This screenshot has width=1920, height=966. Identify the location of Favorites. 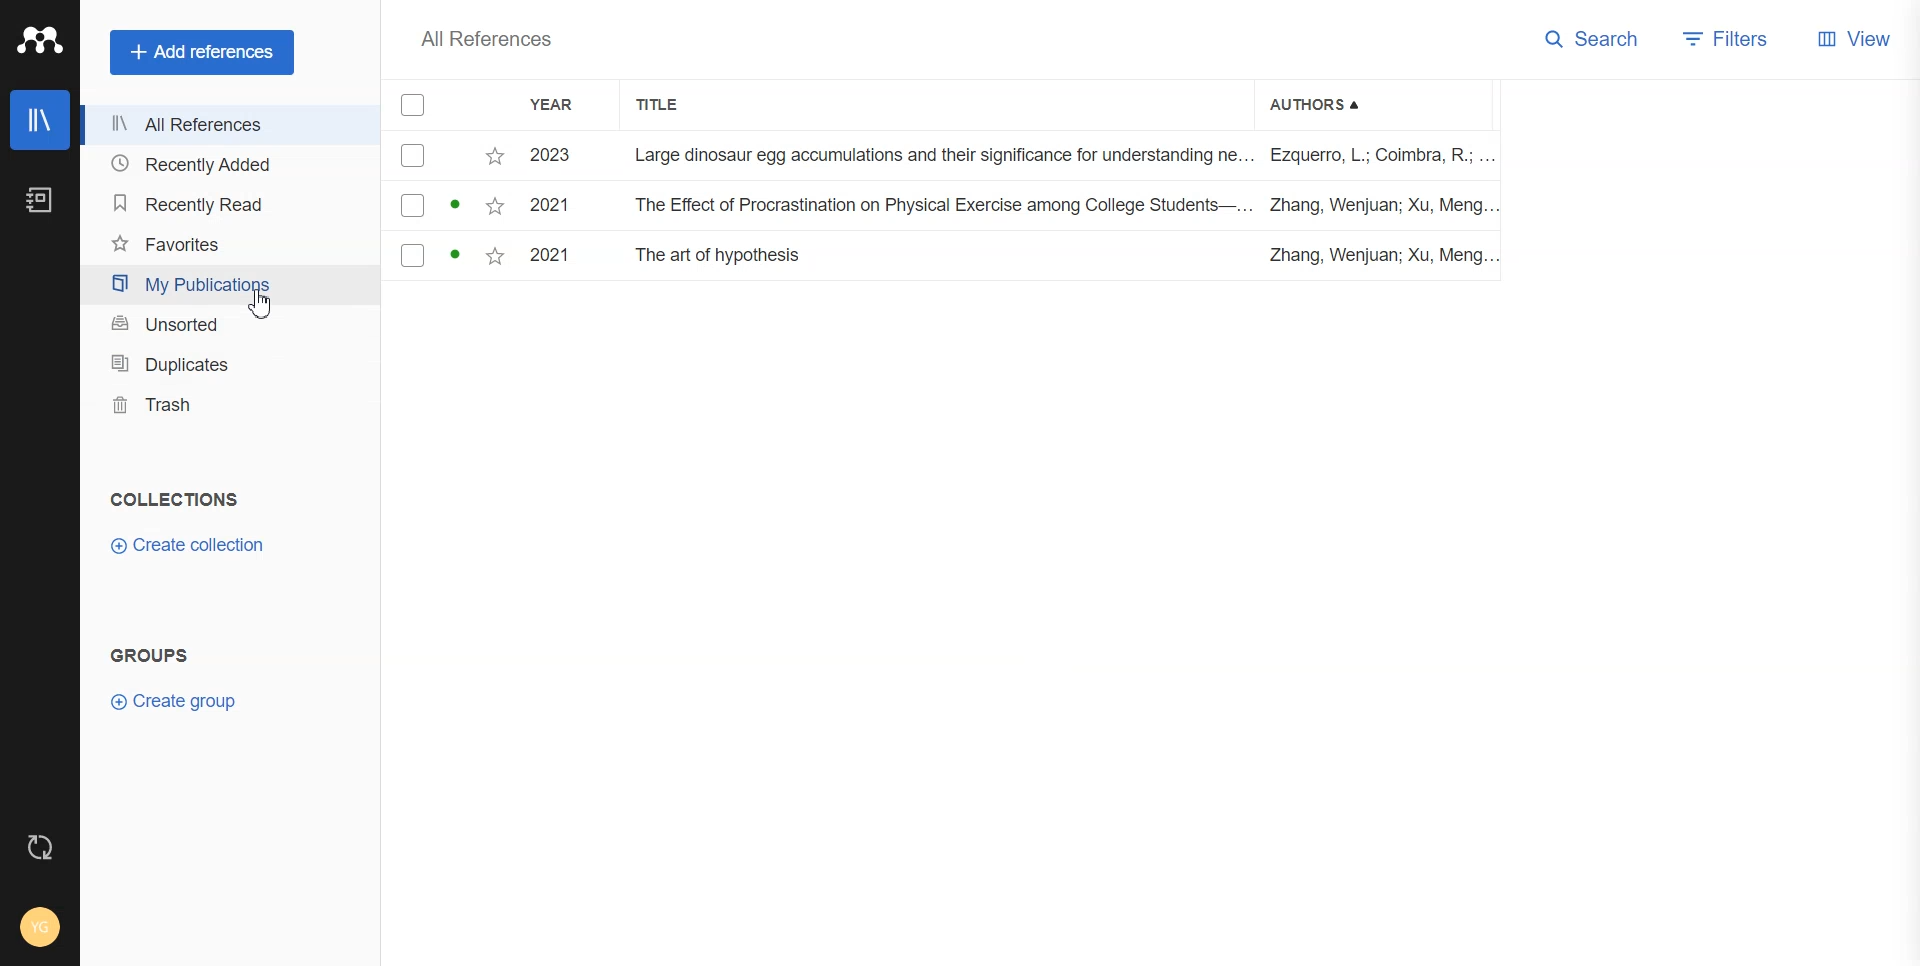
(222, 245).